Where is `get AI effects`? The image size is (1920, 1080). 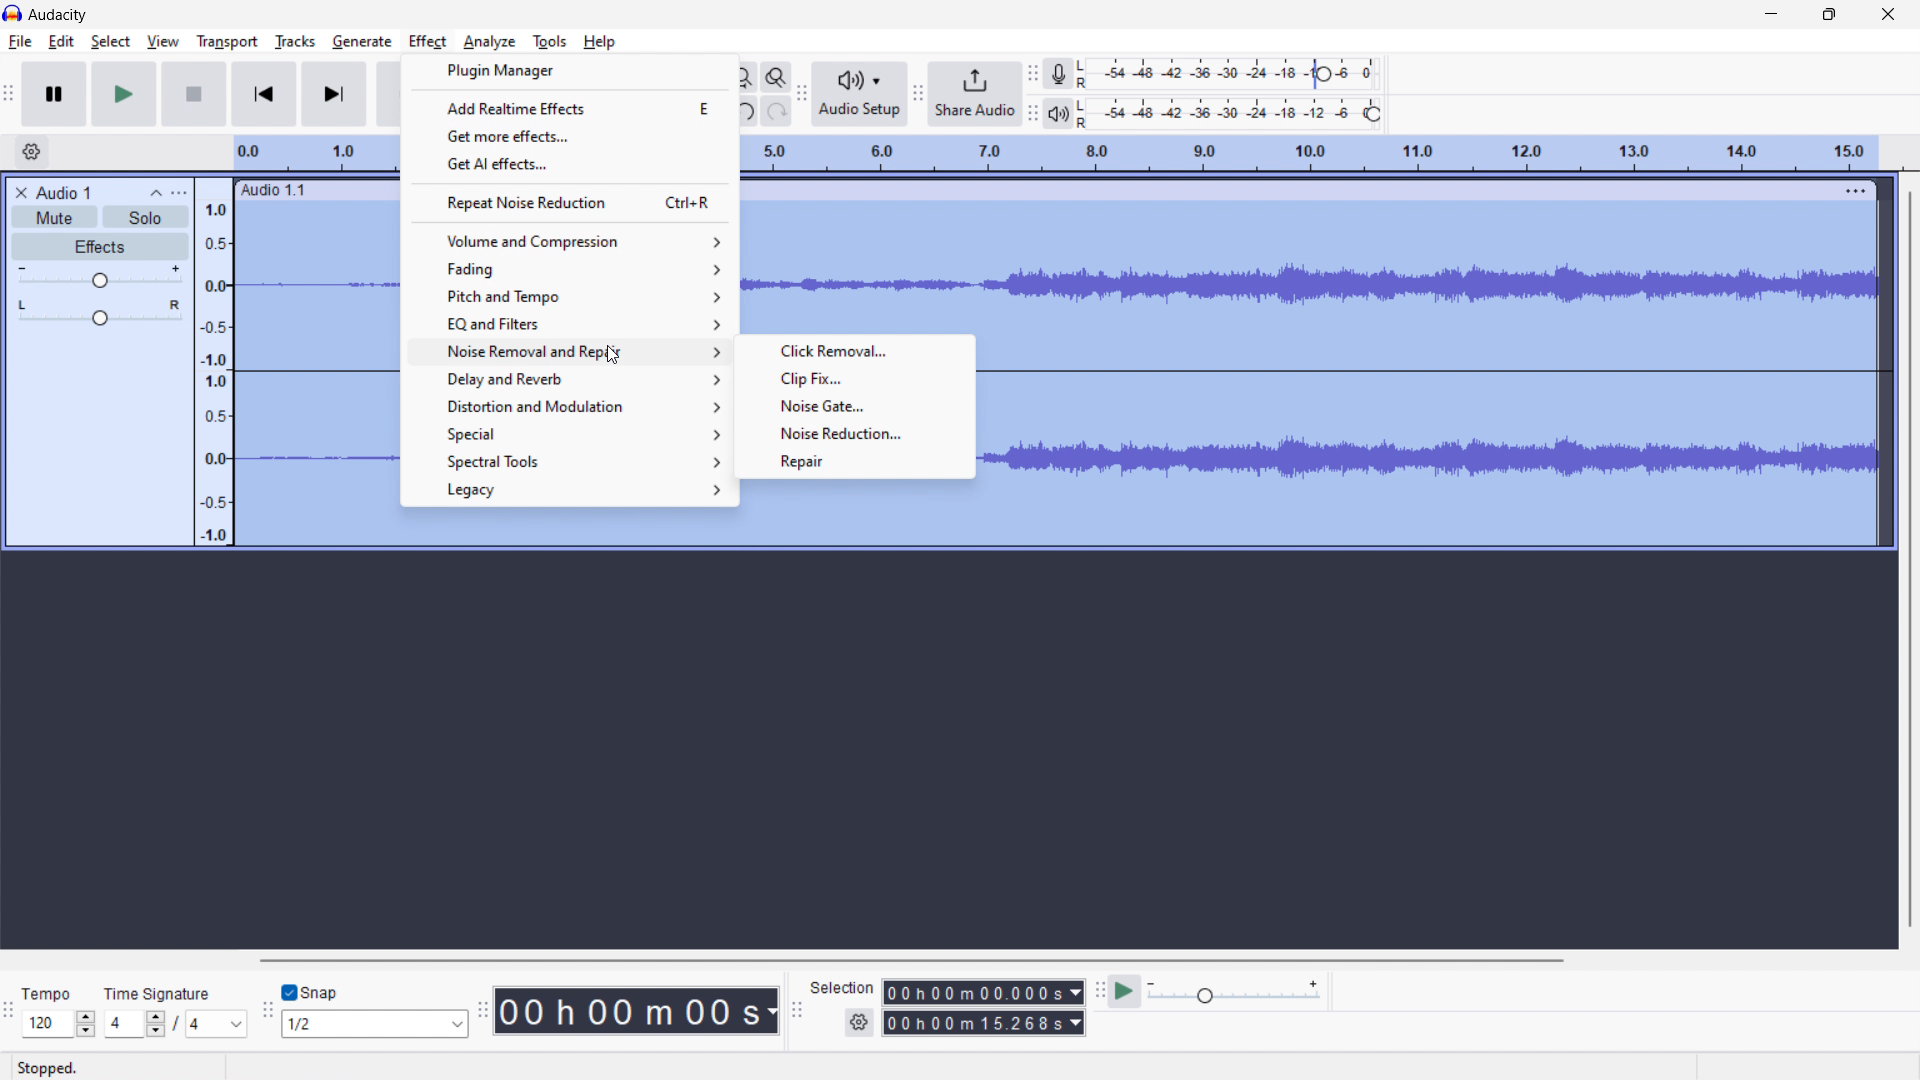
get AI effects is located at coordinates (569, 163).